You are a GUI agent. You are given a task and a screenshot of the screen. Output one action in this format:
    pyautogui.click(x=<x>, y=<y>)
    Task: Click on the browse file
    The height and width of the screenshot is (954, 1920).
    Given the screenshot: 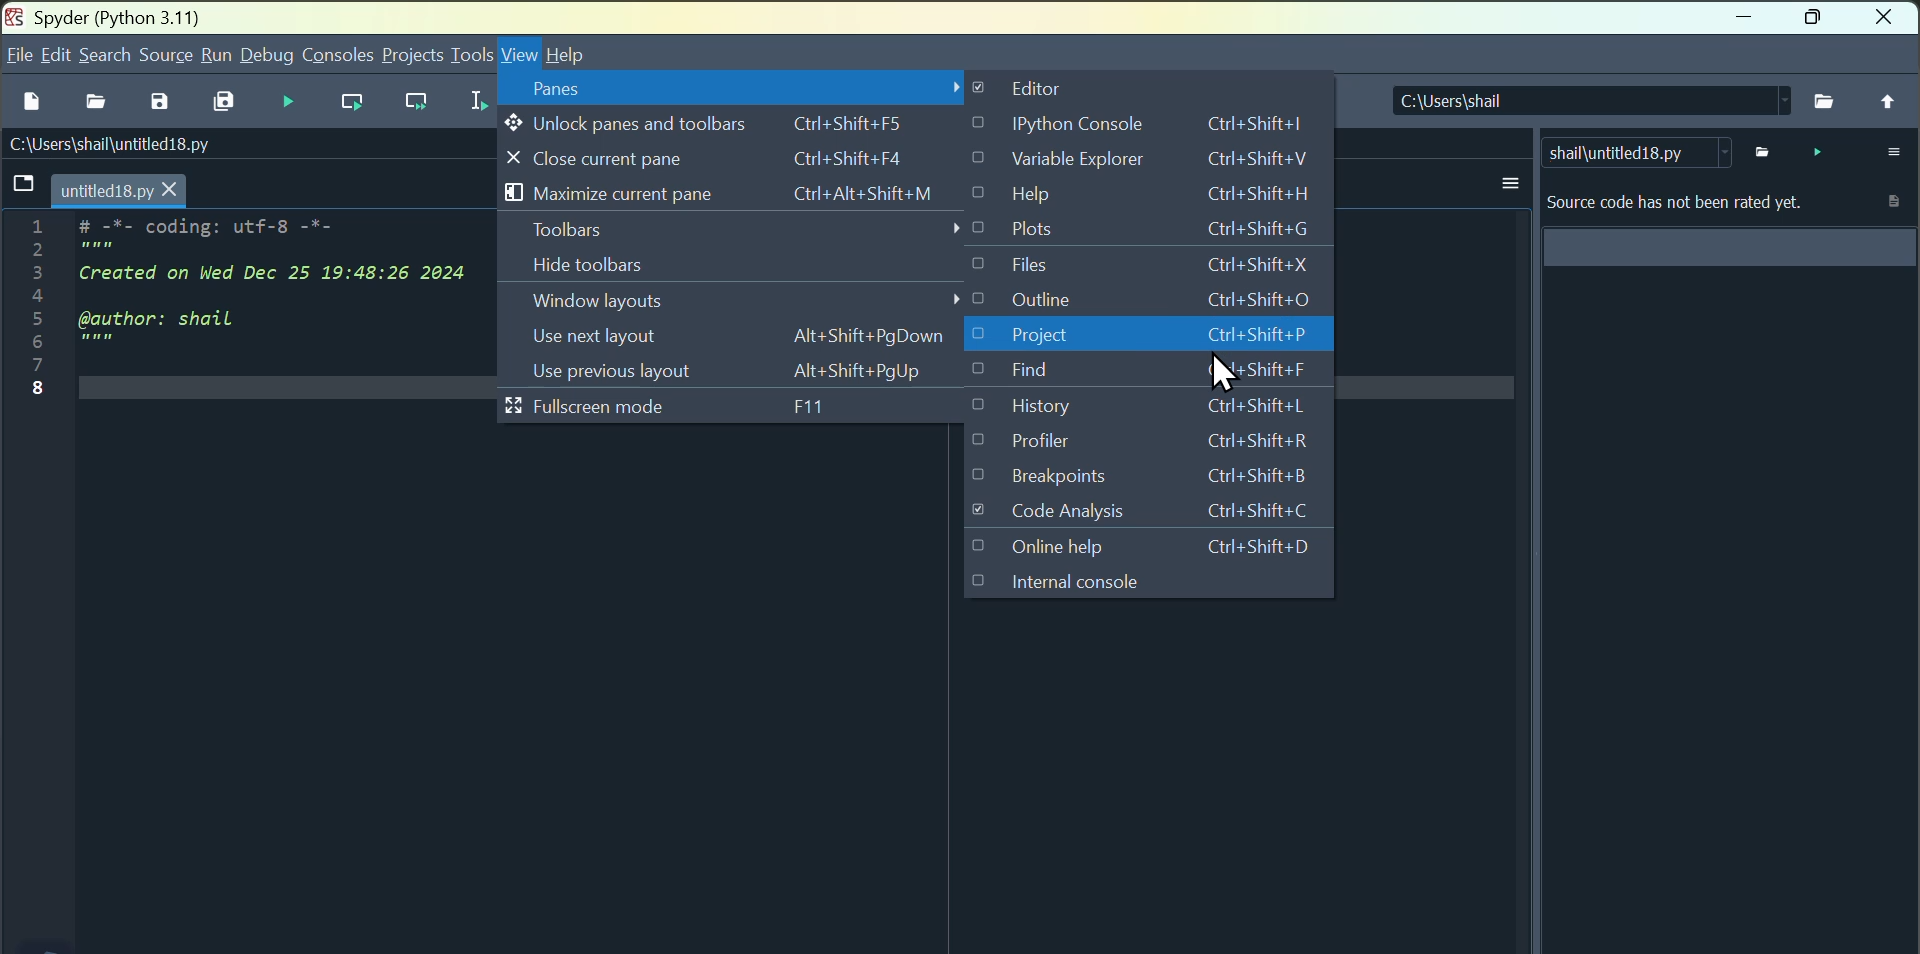 What is the action you would take?
    pyautogui.click(x=1825, y=99)
    